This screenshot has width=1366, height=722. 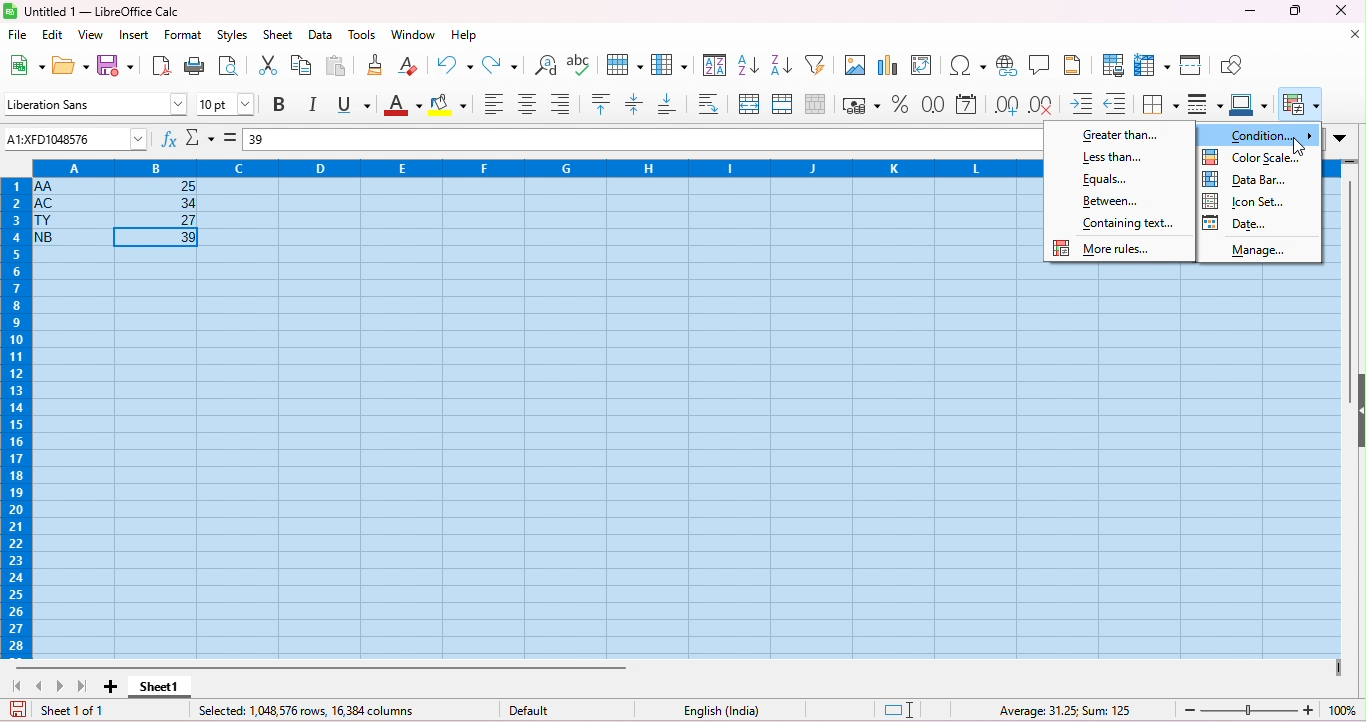 What do you see at coordinates (54, 36) in the screenshot?
I see `edit` at bounding box center [54, 36].